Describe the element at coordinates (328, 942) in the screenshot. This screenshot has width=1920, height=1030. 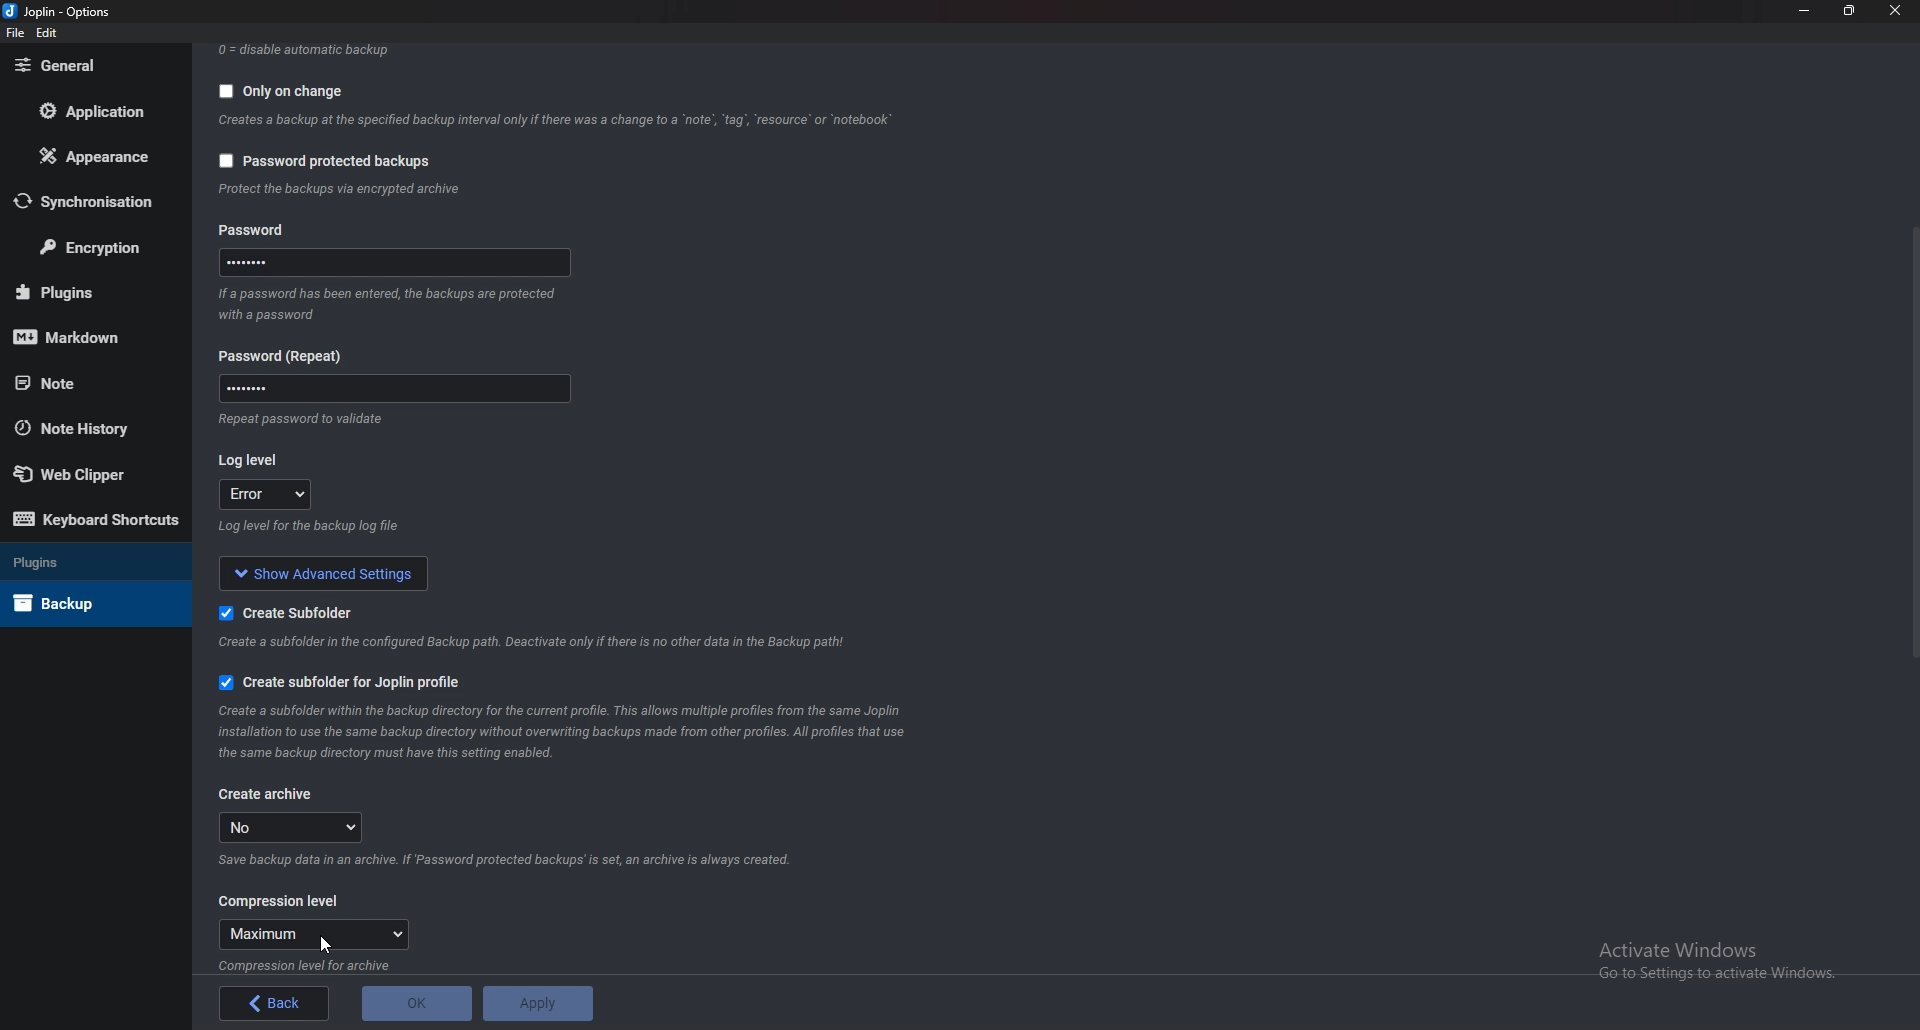
I see `Cursor` at that location.